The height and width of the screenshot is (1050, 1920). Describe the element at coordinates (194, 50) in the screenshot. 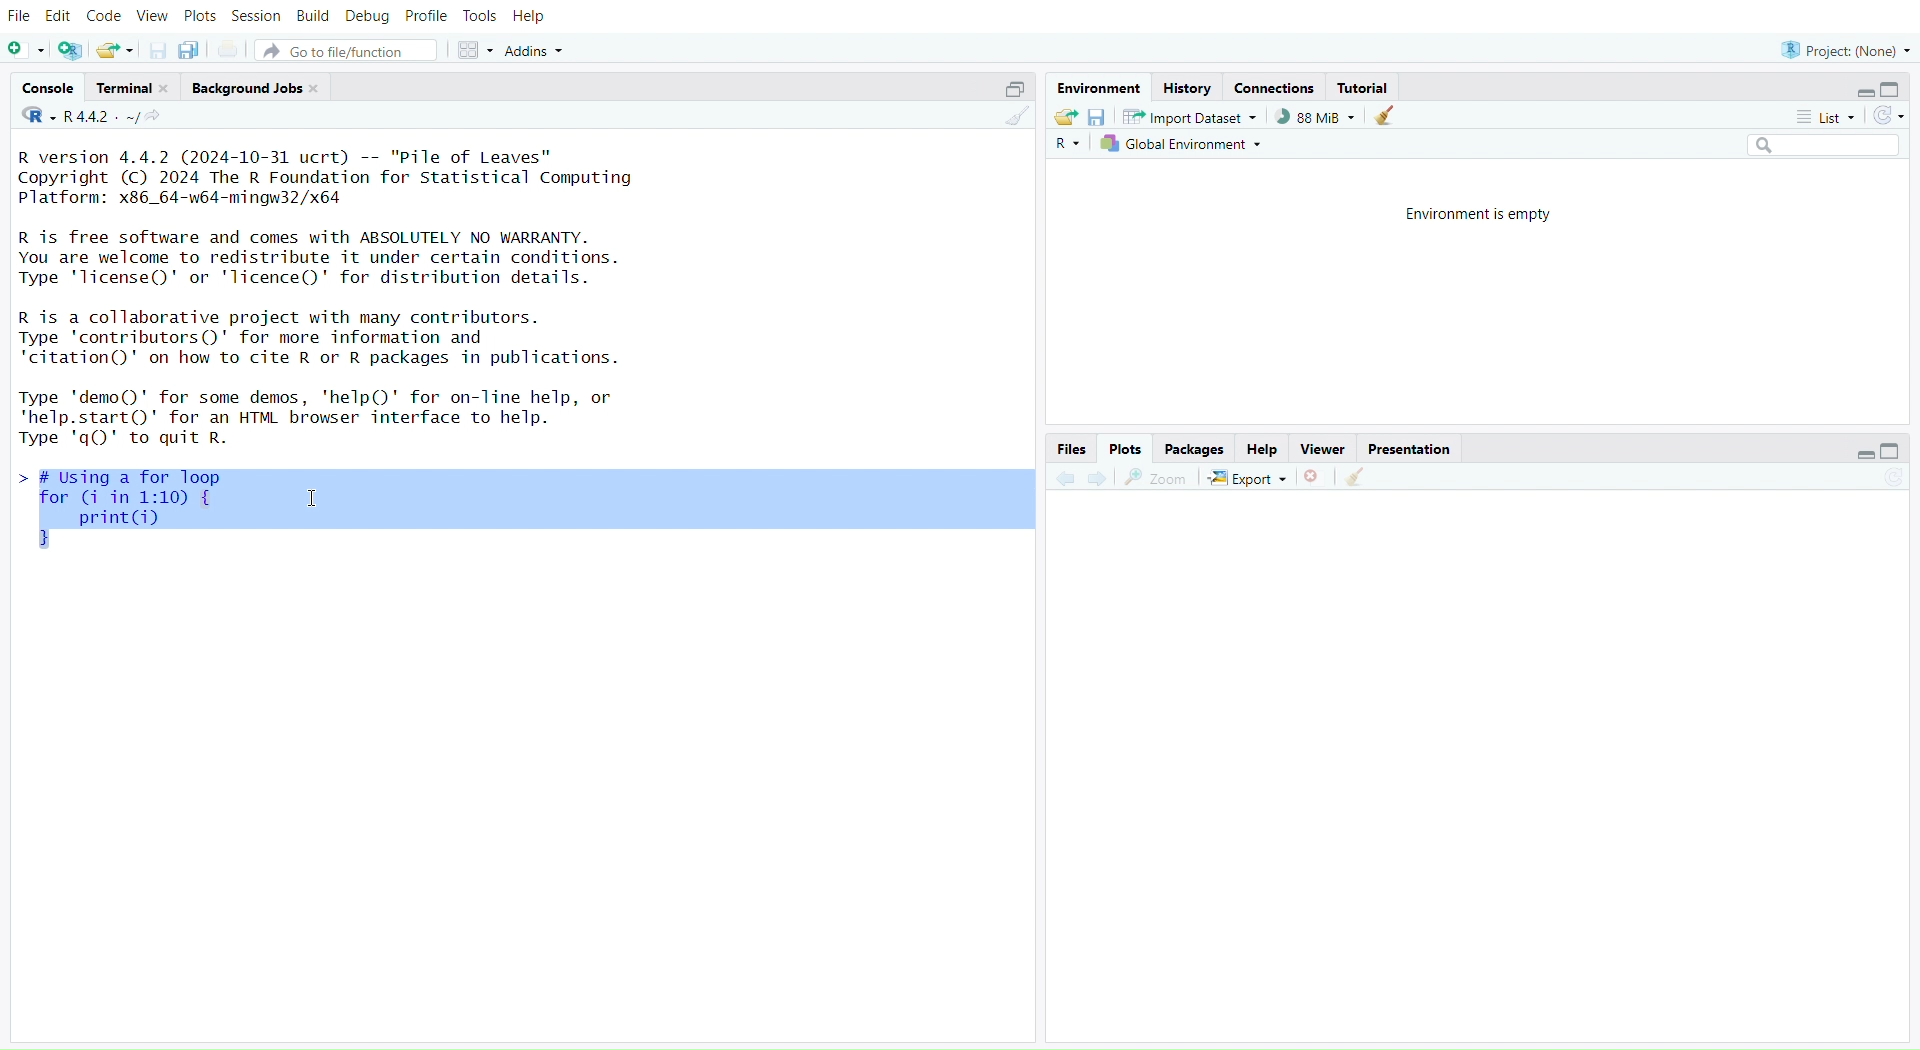

I see `save all open document` at that location.